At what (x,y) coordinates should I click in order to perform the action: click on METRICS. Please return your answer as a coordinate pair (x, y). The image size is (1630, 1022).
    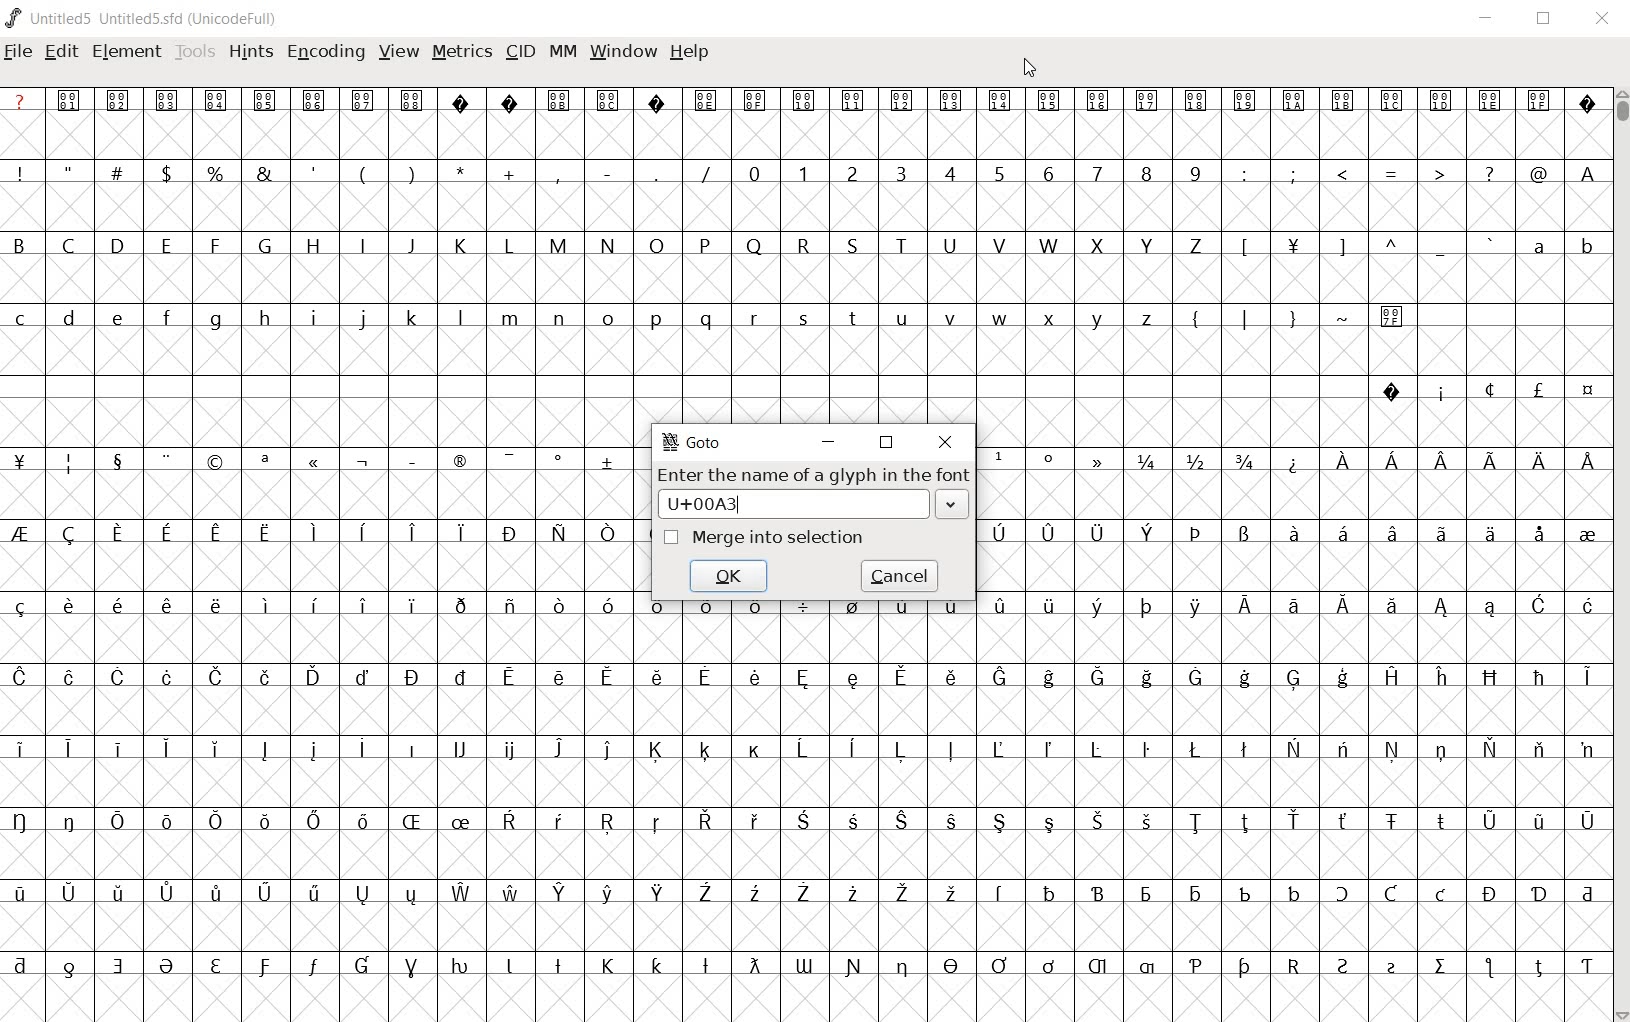
    Looking at the image, I should click on (460, 54).